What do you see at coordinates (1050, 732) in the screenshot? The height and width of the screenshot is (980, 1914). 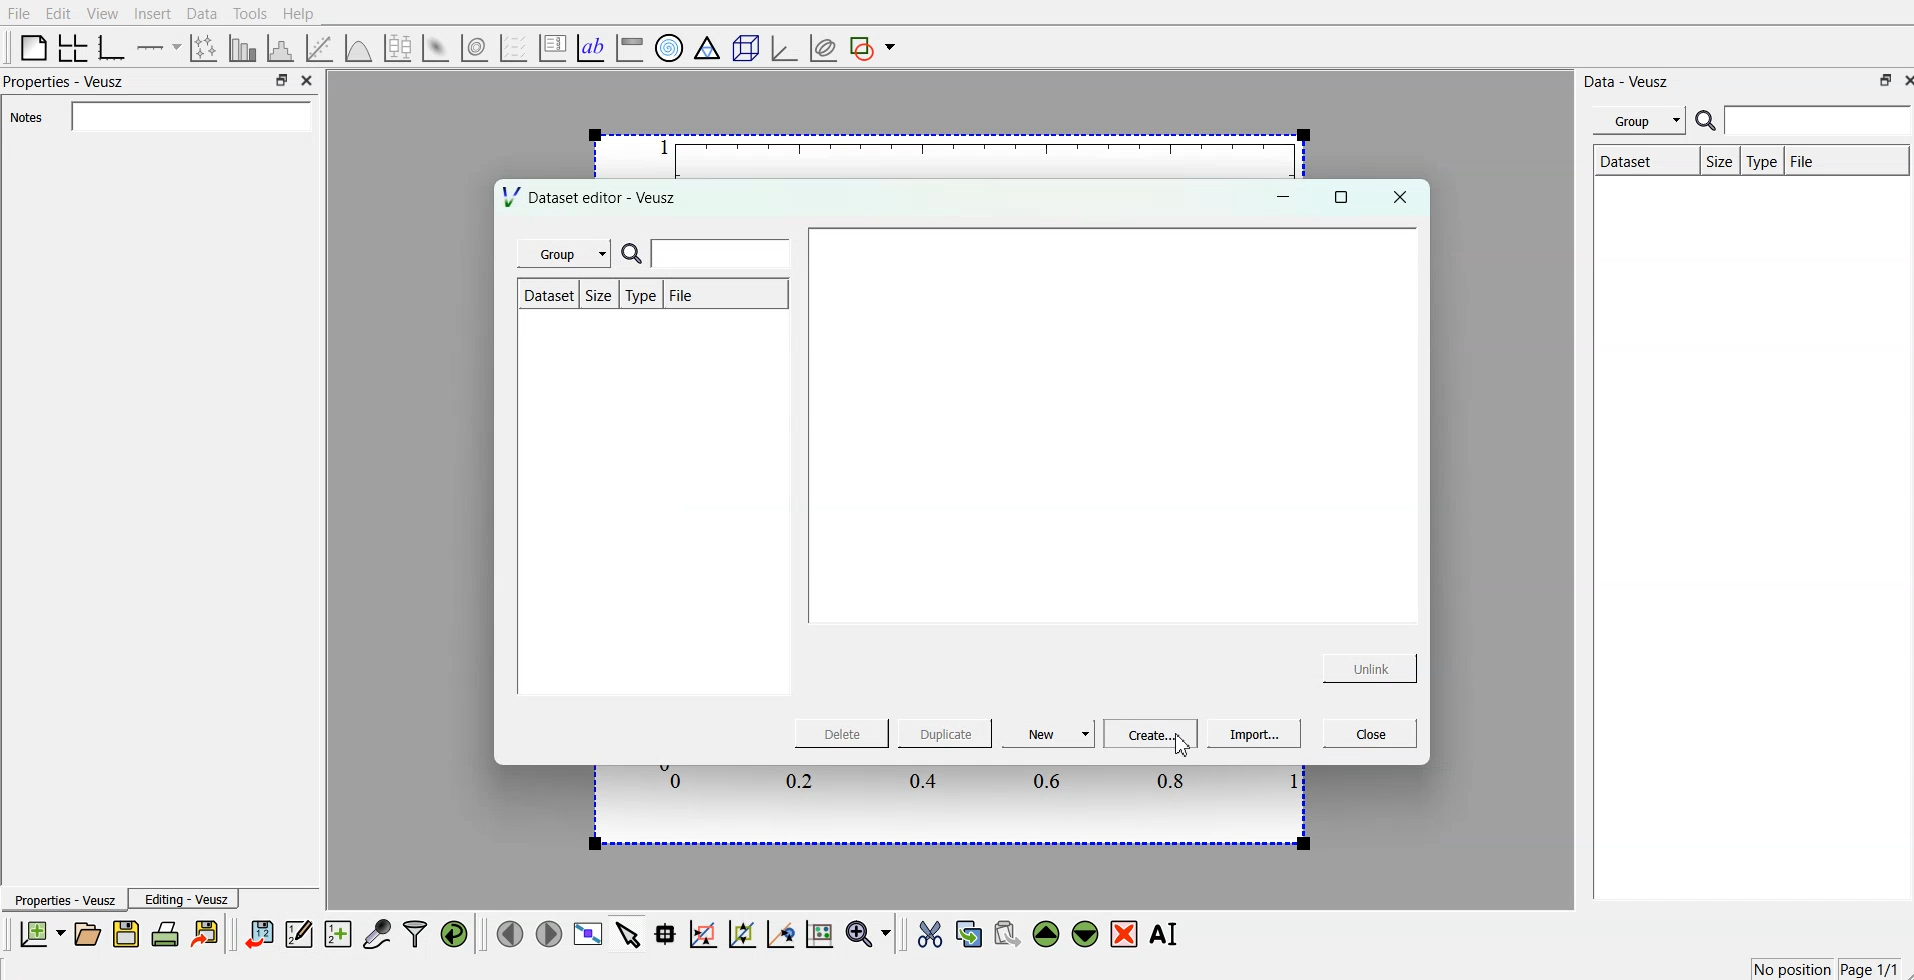 I see `New` at bounding box center [1050, 732].